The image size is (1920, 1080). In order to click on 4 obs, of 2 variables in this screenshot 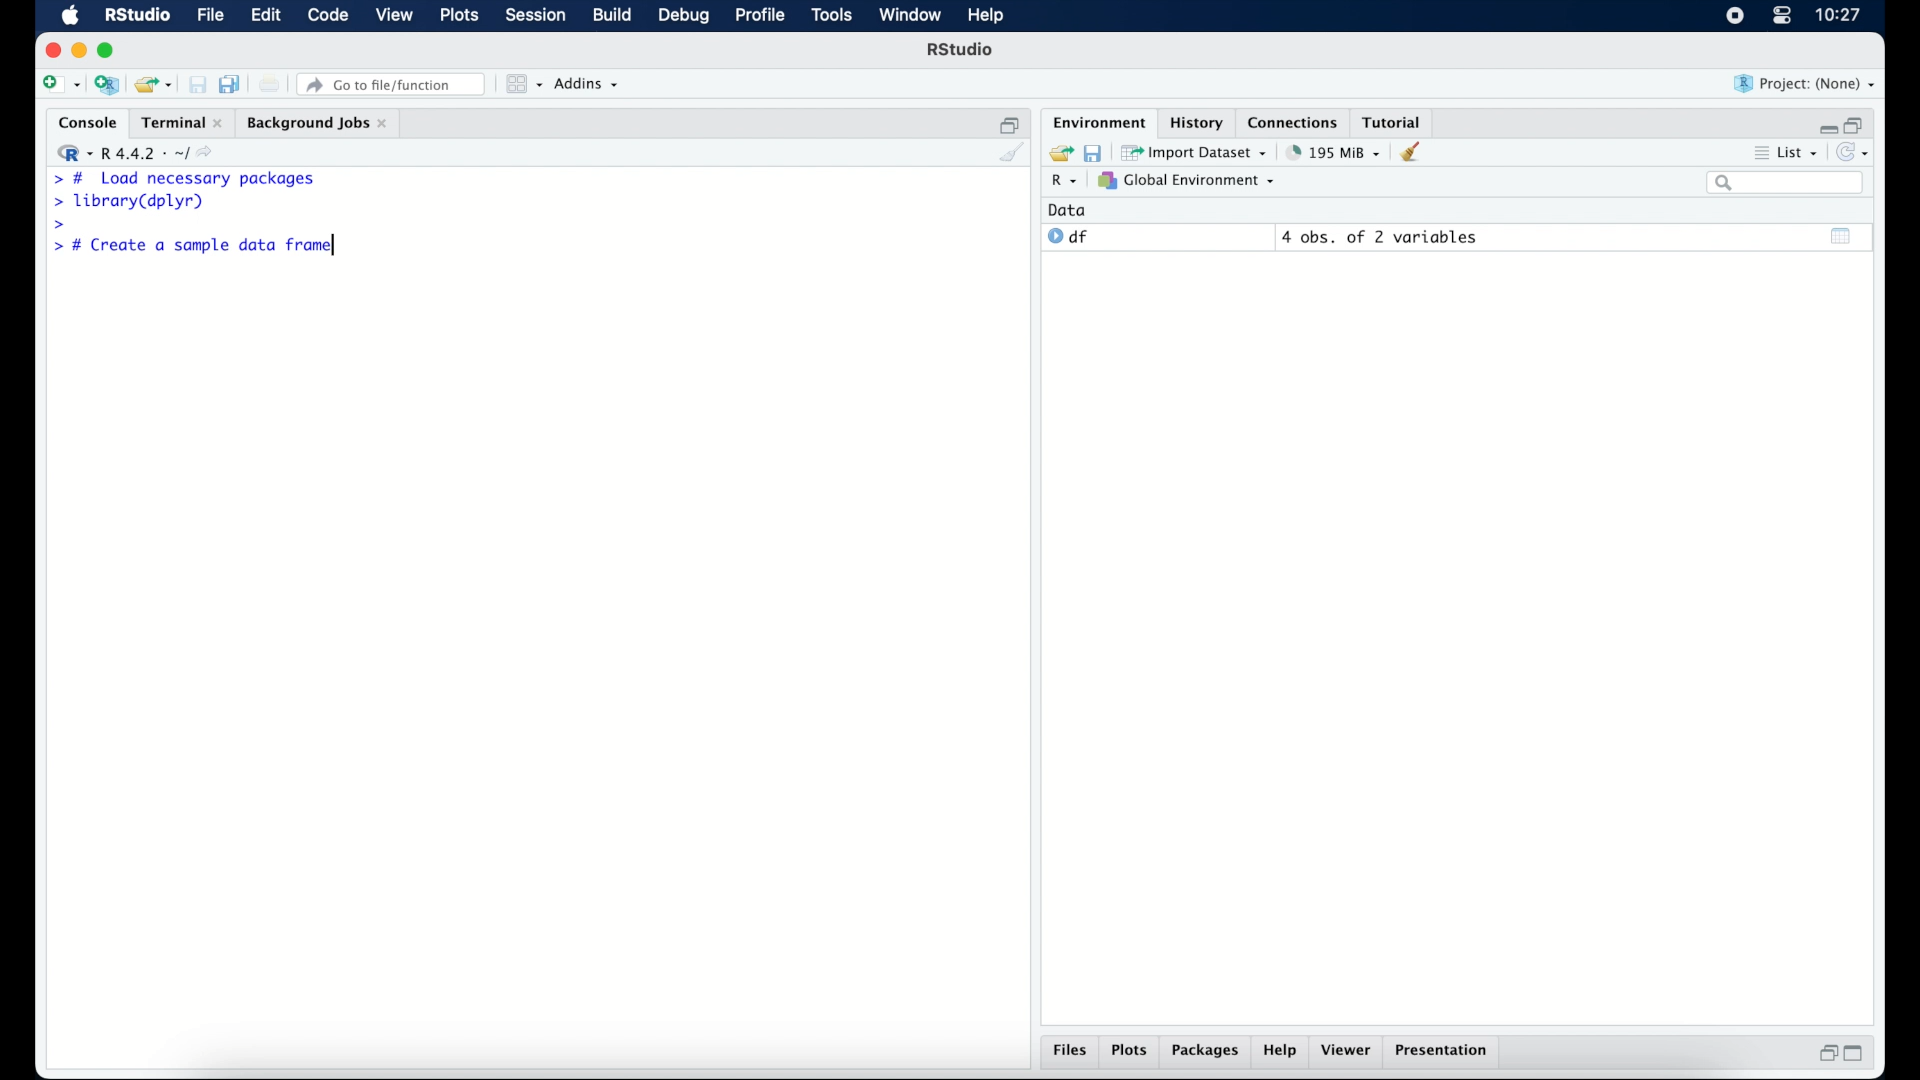, I will do `click(1380, 237)`.